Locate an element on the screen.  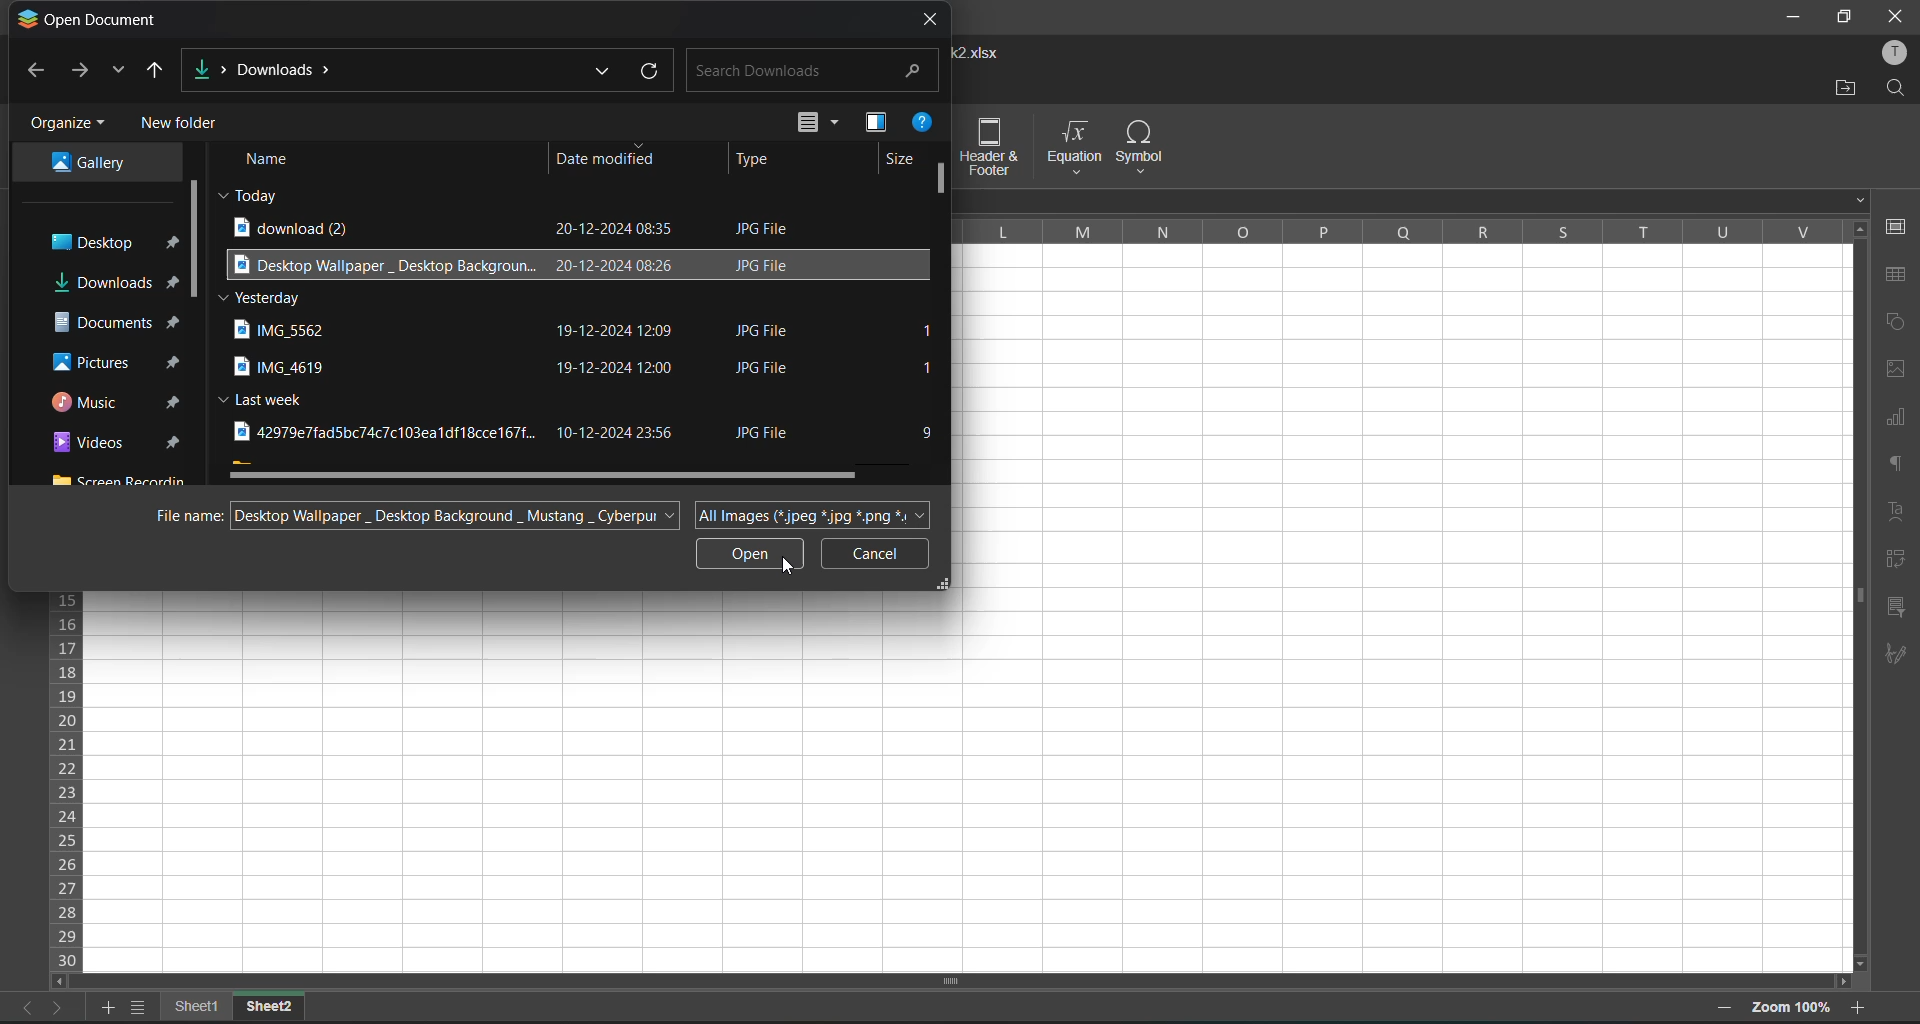
previous is located at coordinates (22, 1007).